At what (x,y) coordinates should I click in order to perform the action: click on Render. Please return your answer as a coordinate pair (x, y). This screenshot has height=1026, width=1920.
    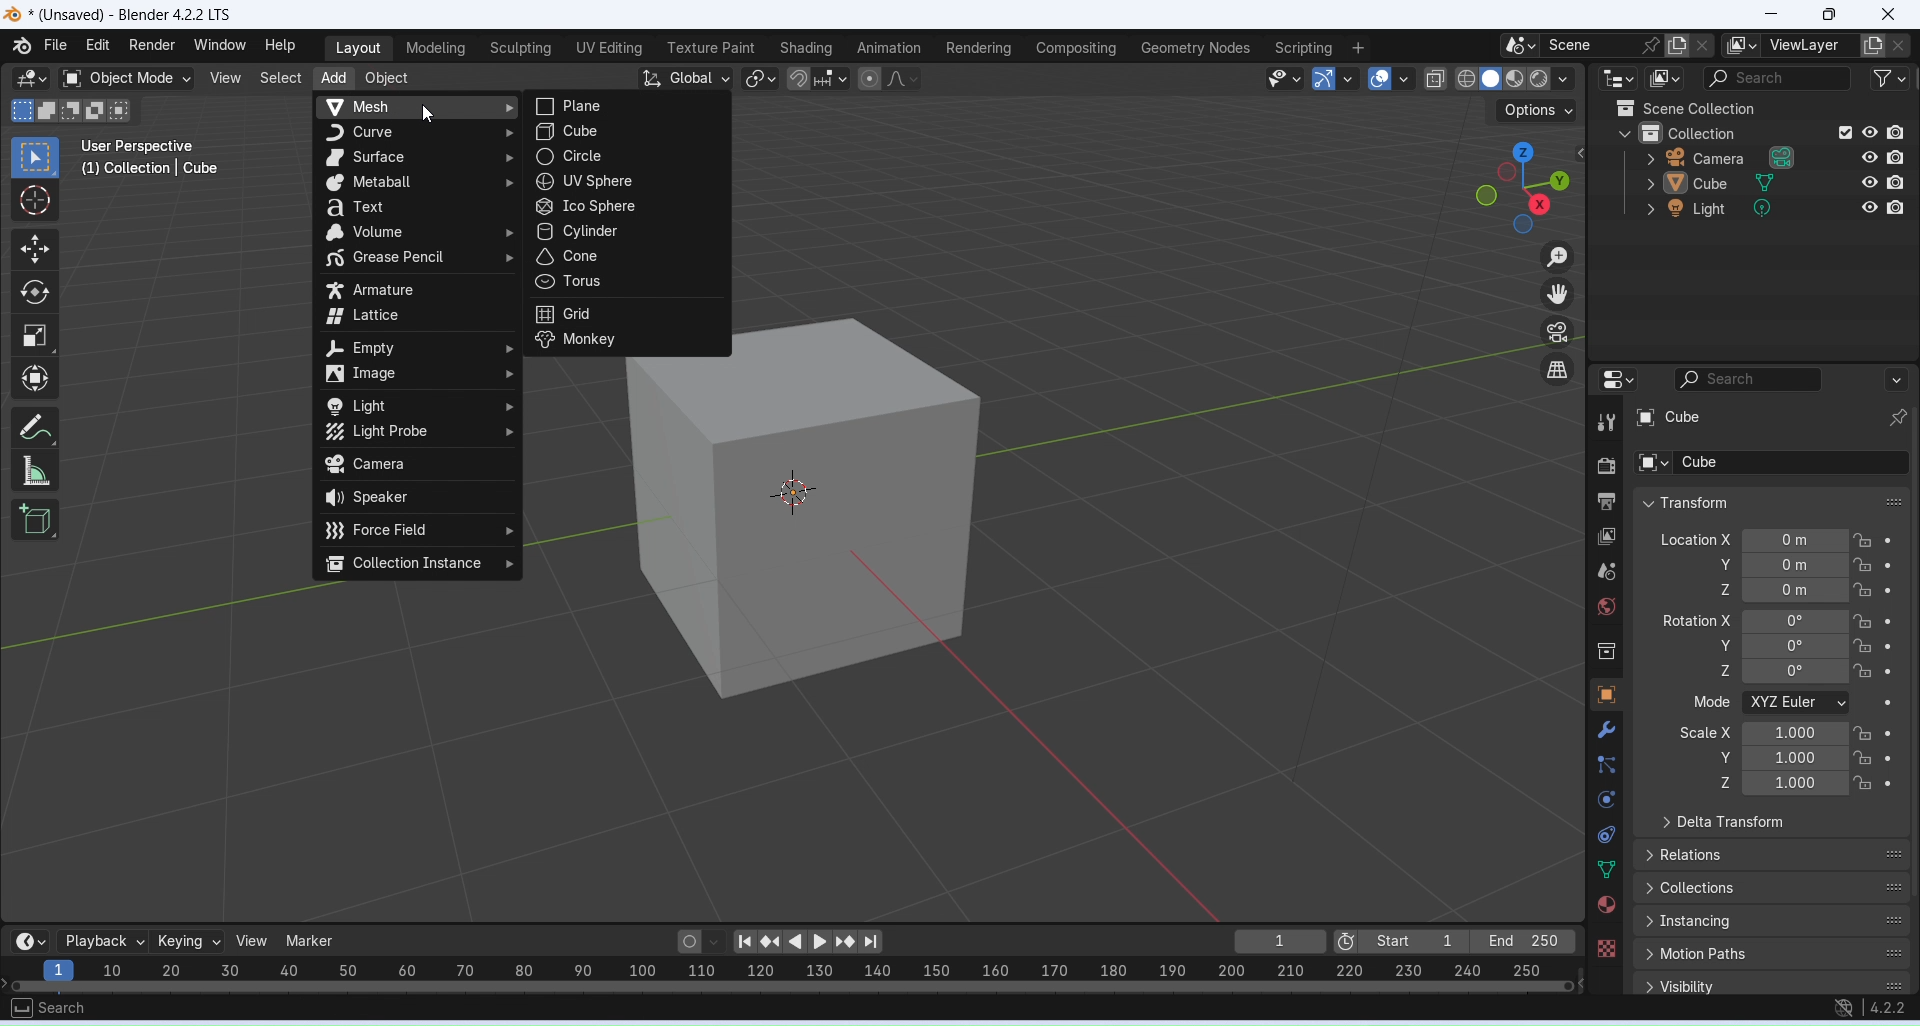
    Looking at the image, I should click on (152, 45).